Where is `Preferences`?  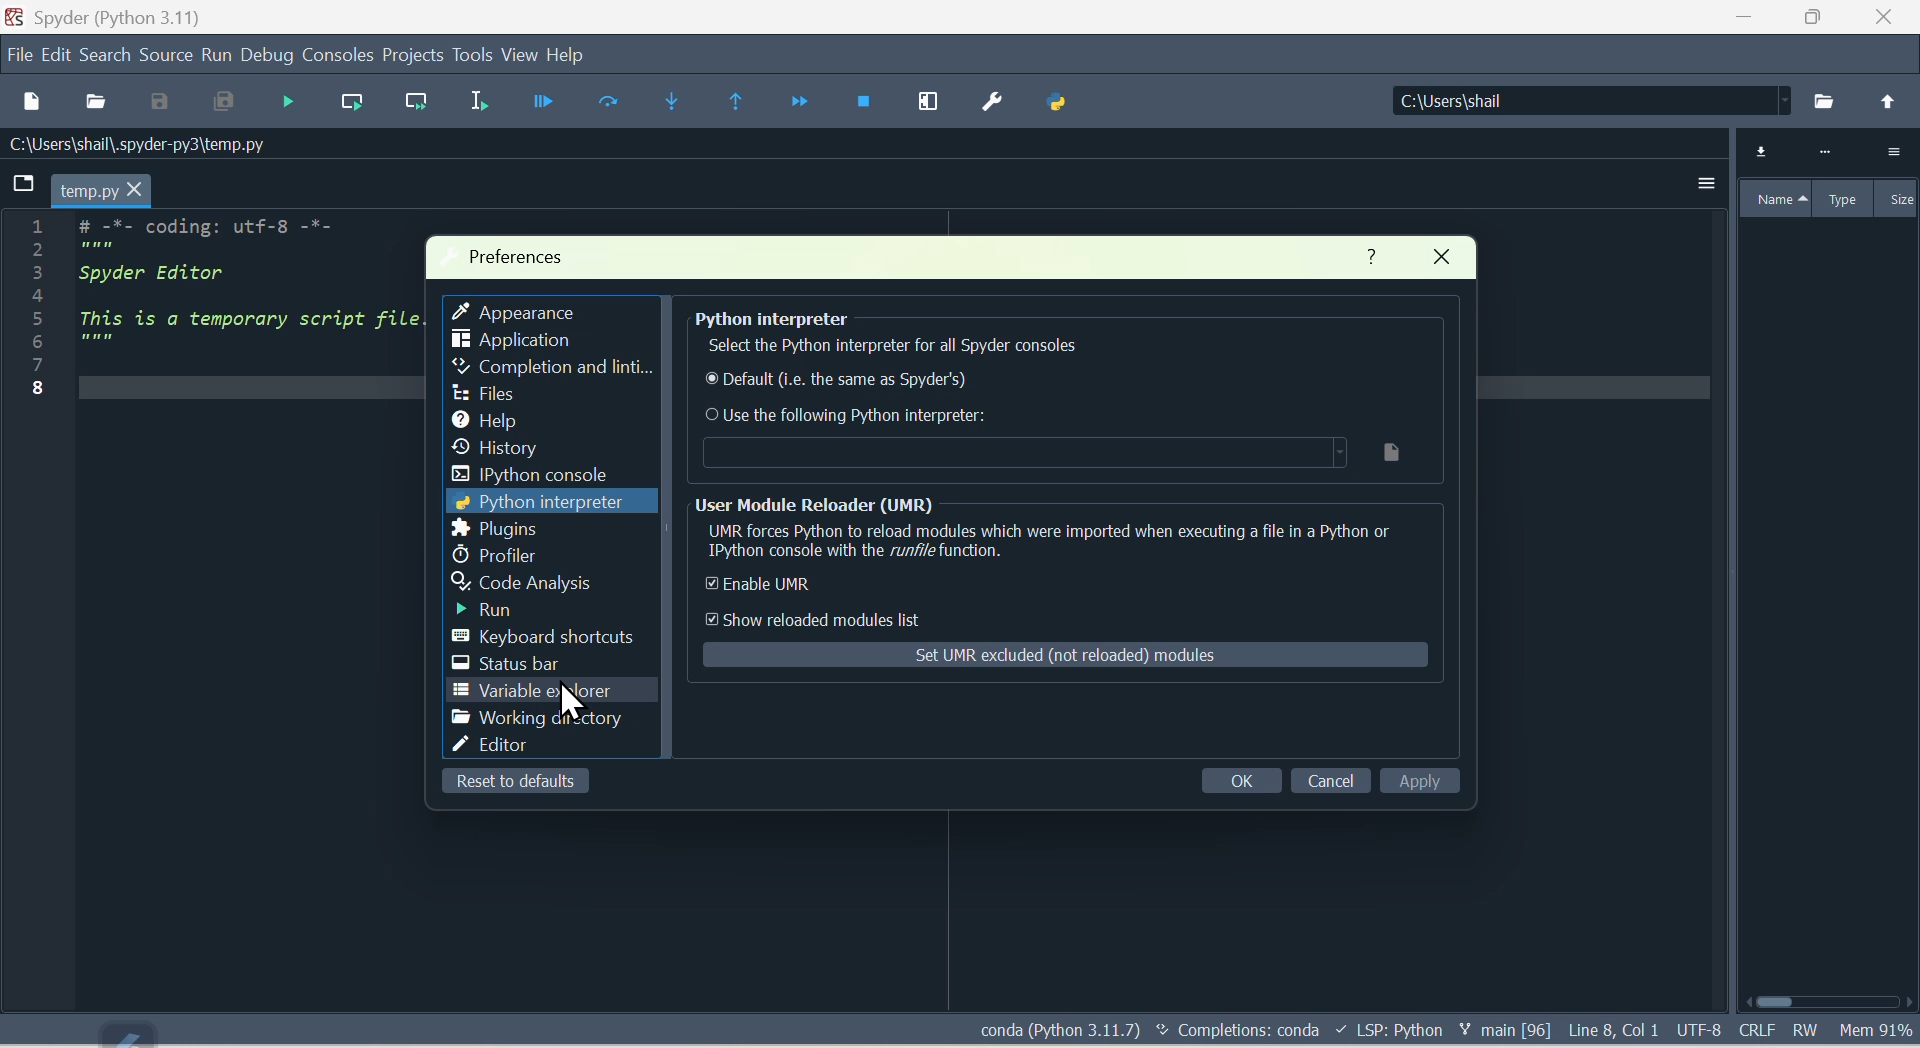 Preferences is located at coordinates (995, 101).